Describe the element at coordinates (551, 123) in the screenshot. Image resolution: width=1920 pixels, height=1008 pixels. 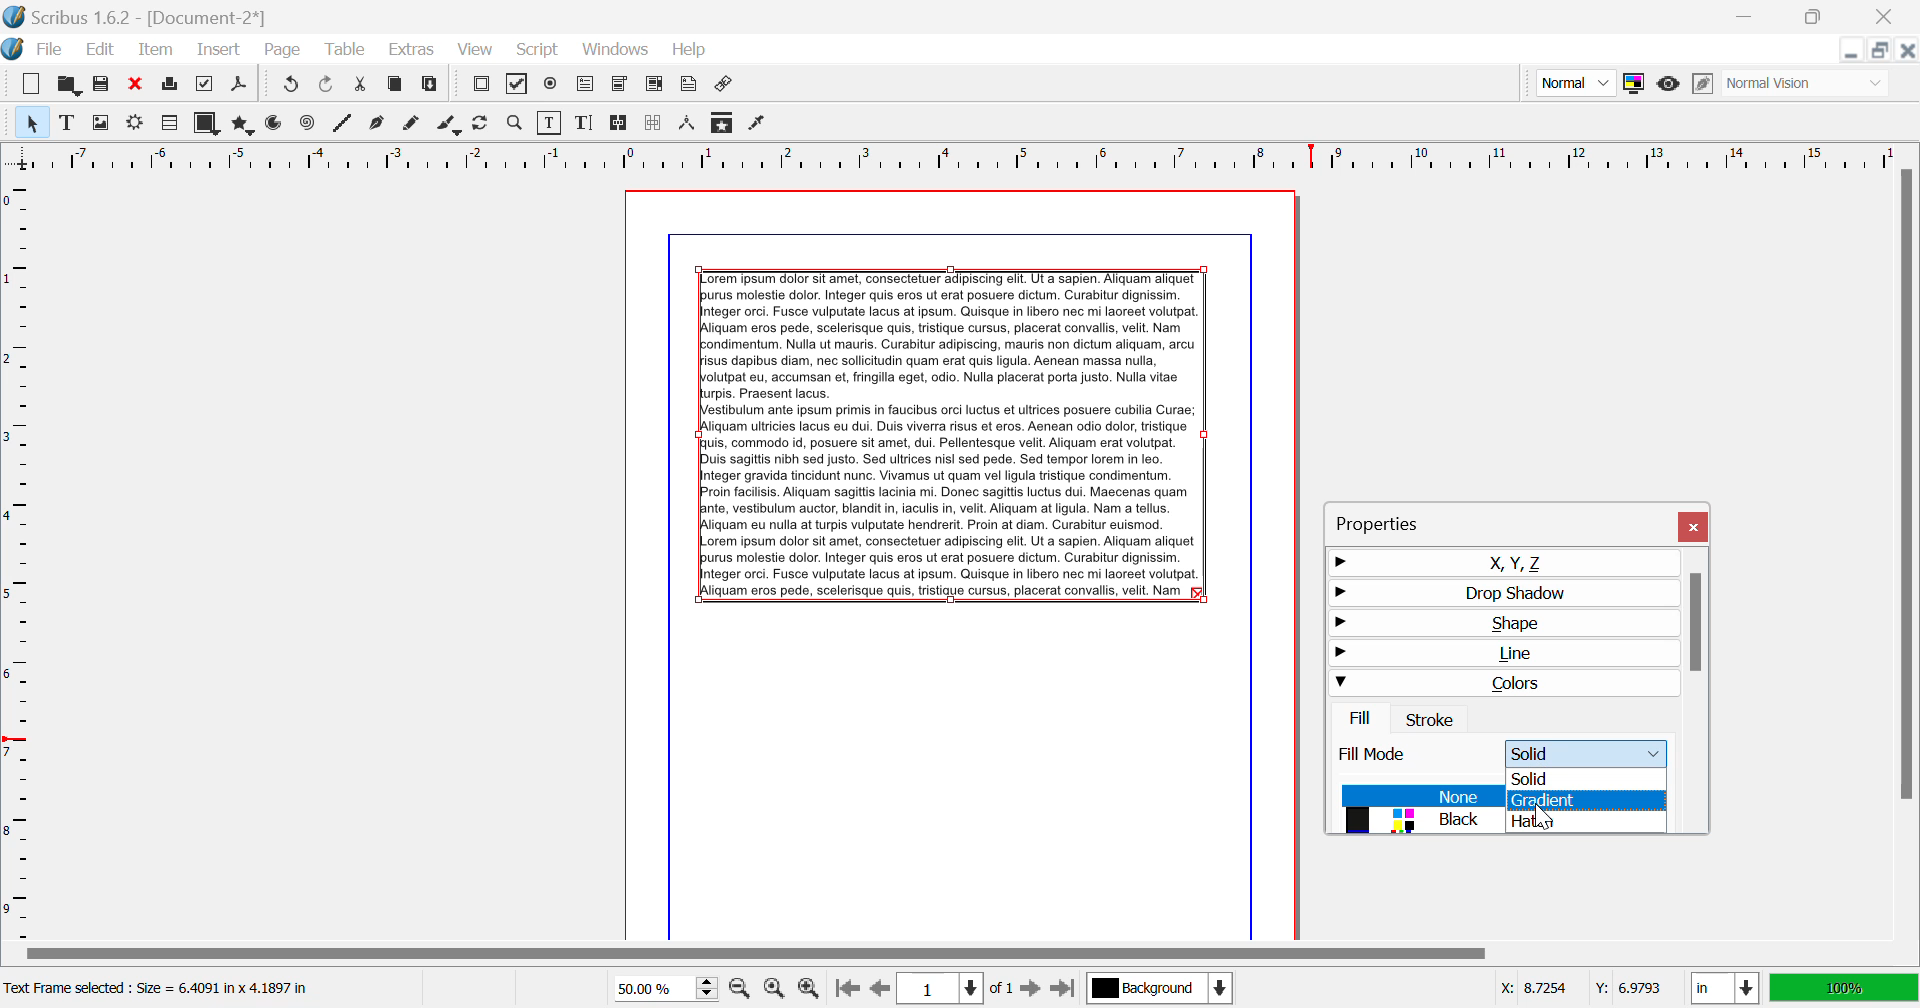
I see `Edit Contents of Frame` at that location.